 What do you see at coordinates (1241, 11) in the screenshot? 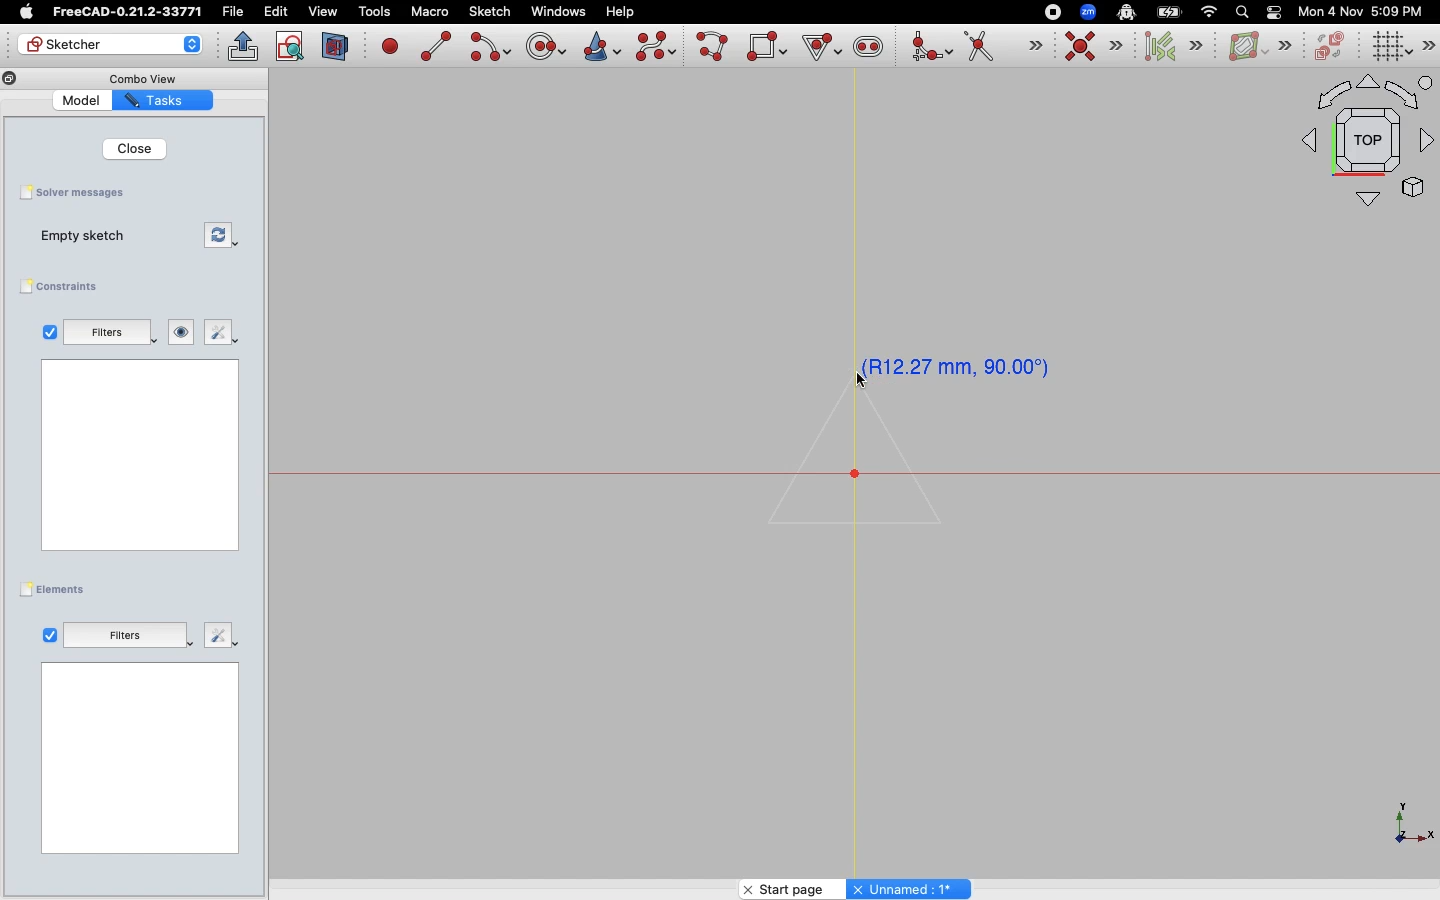
I see `Search` at bounding box center [1241, 11].